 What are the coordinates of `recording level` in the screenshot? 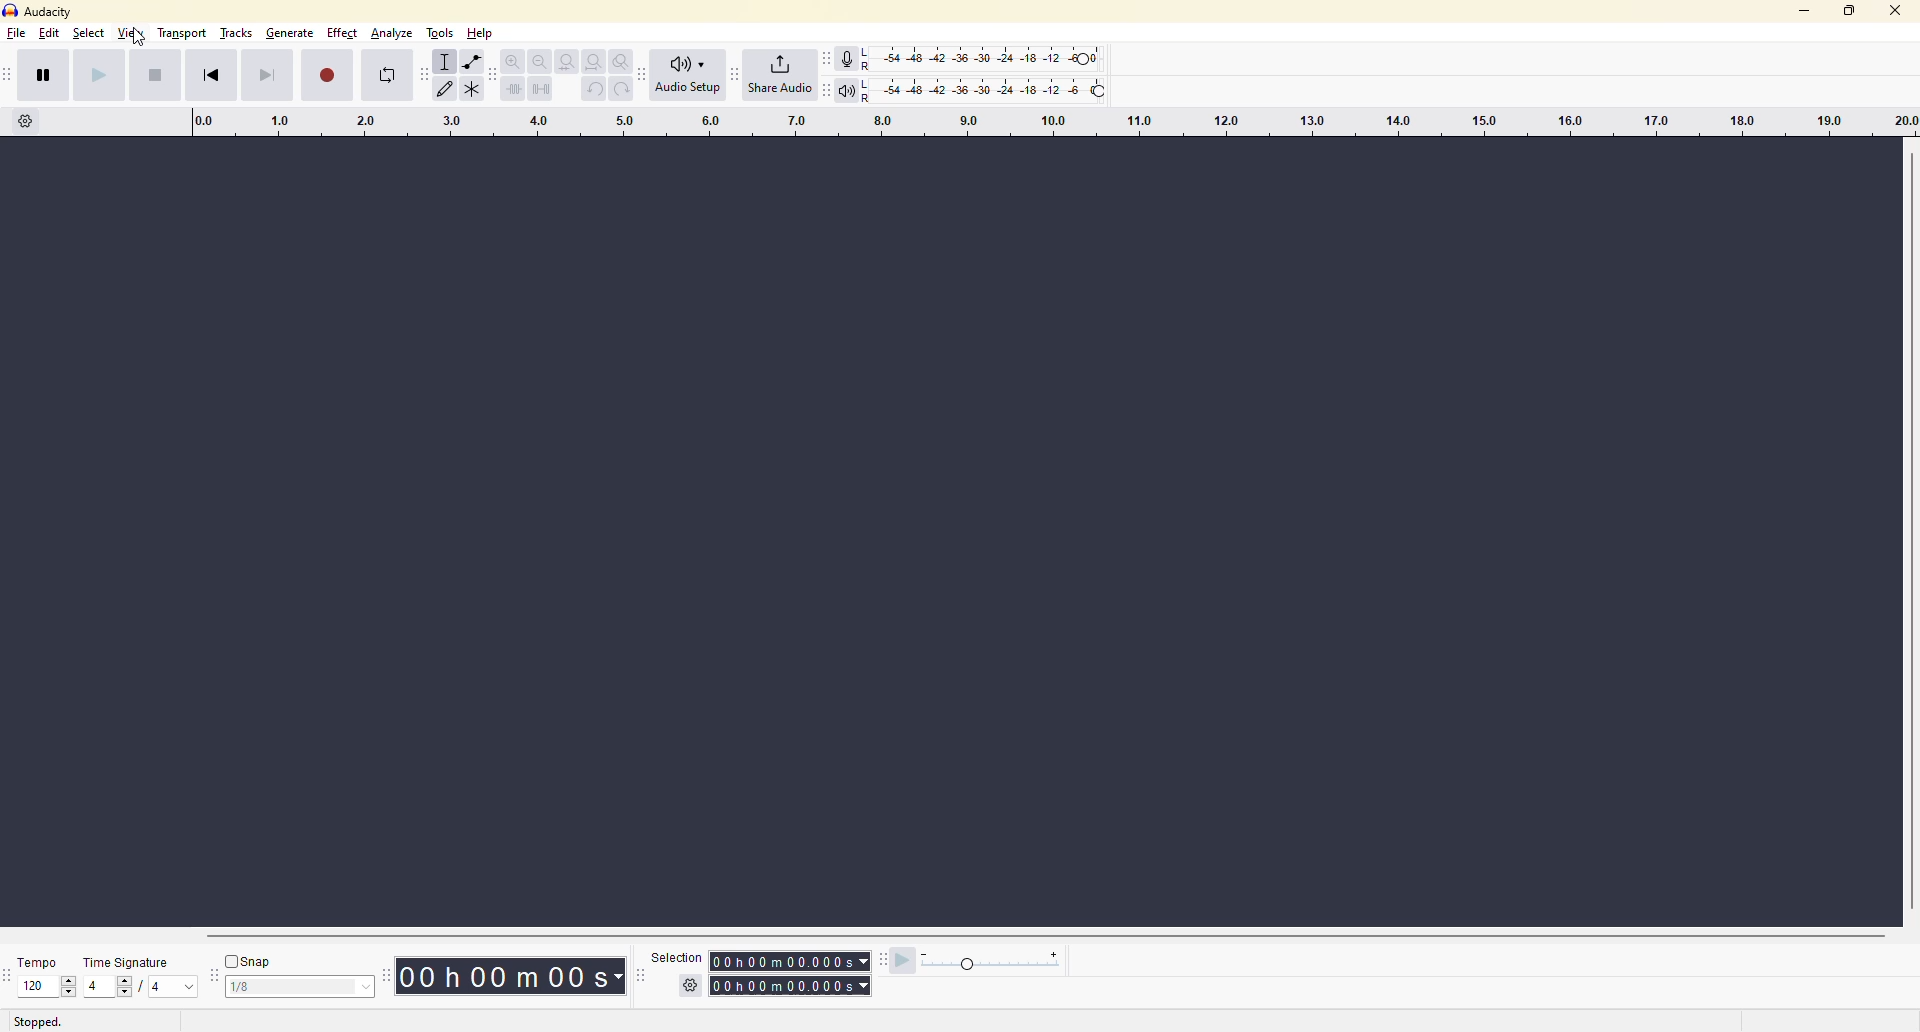 It's located at (1005, 57).